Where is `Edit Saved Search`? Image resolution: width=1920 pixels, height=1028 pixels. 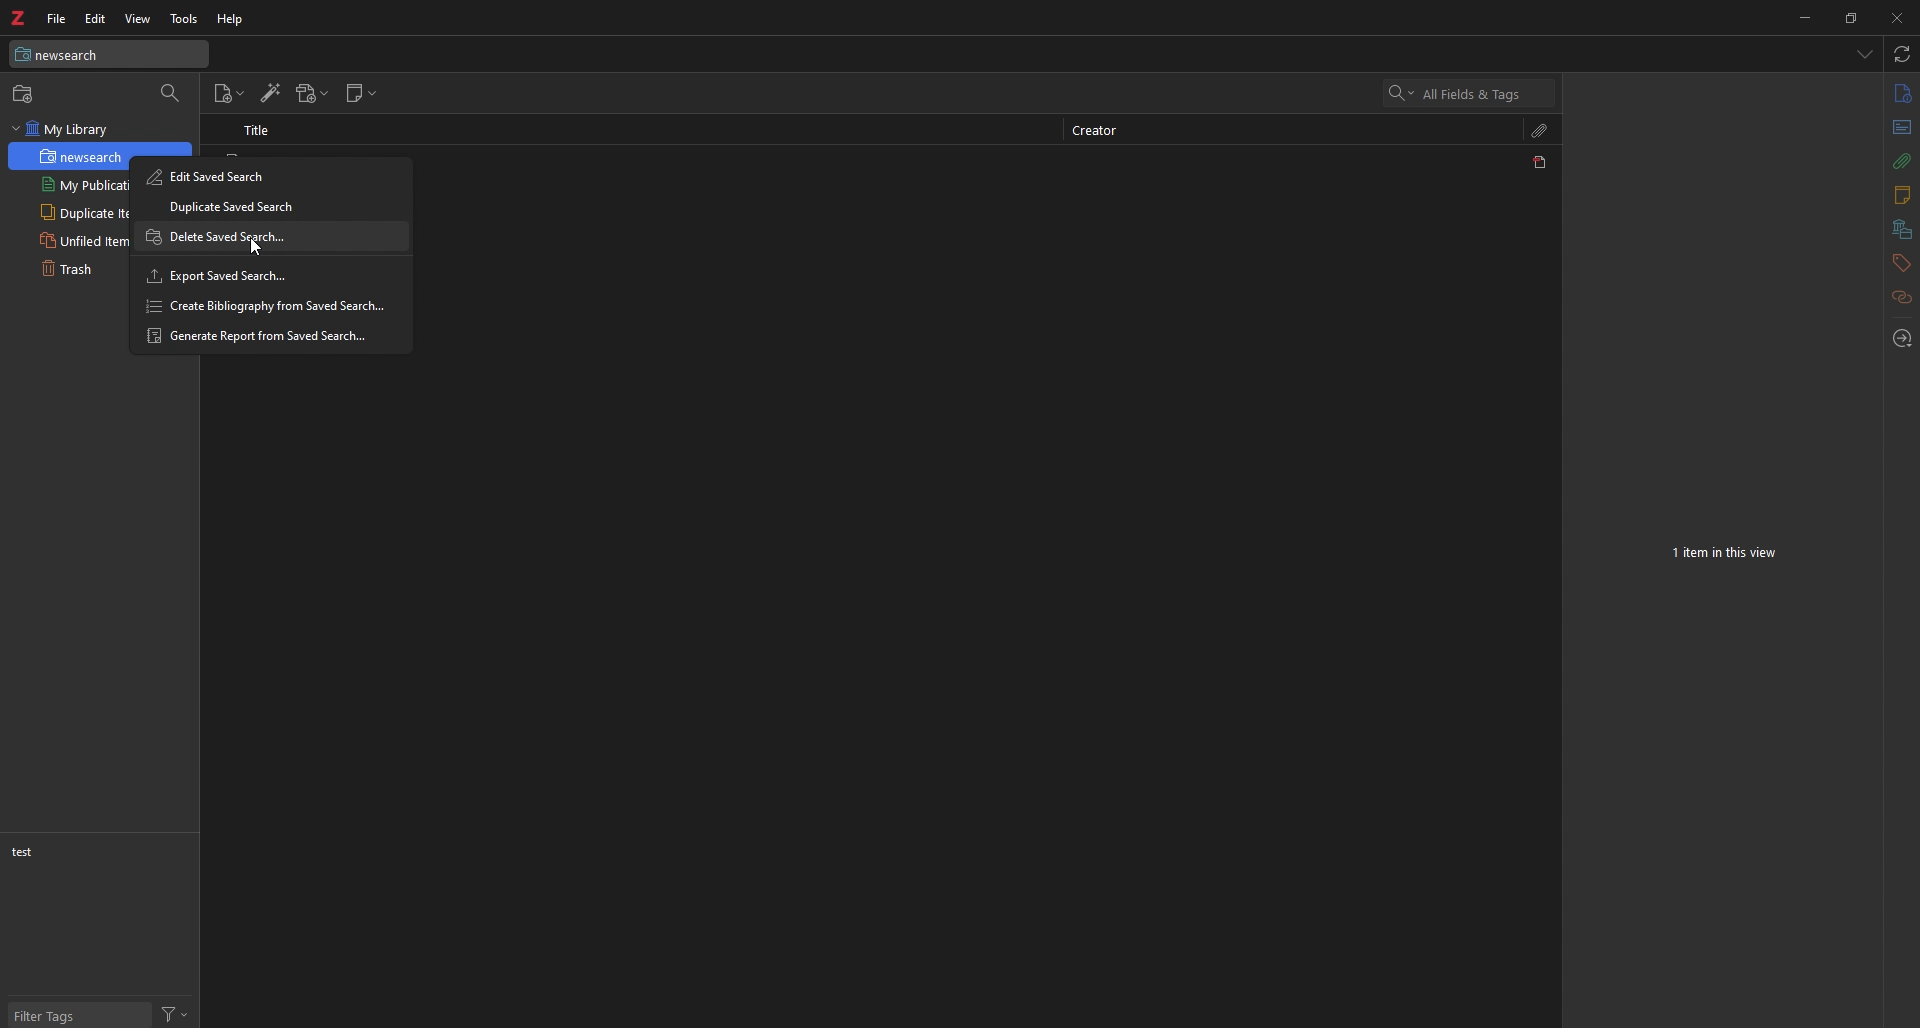 Edit Saved Search is located at coordinates (210, 177).